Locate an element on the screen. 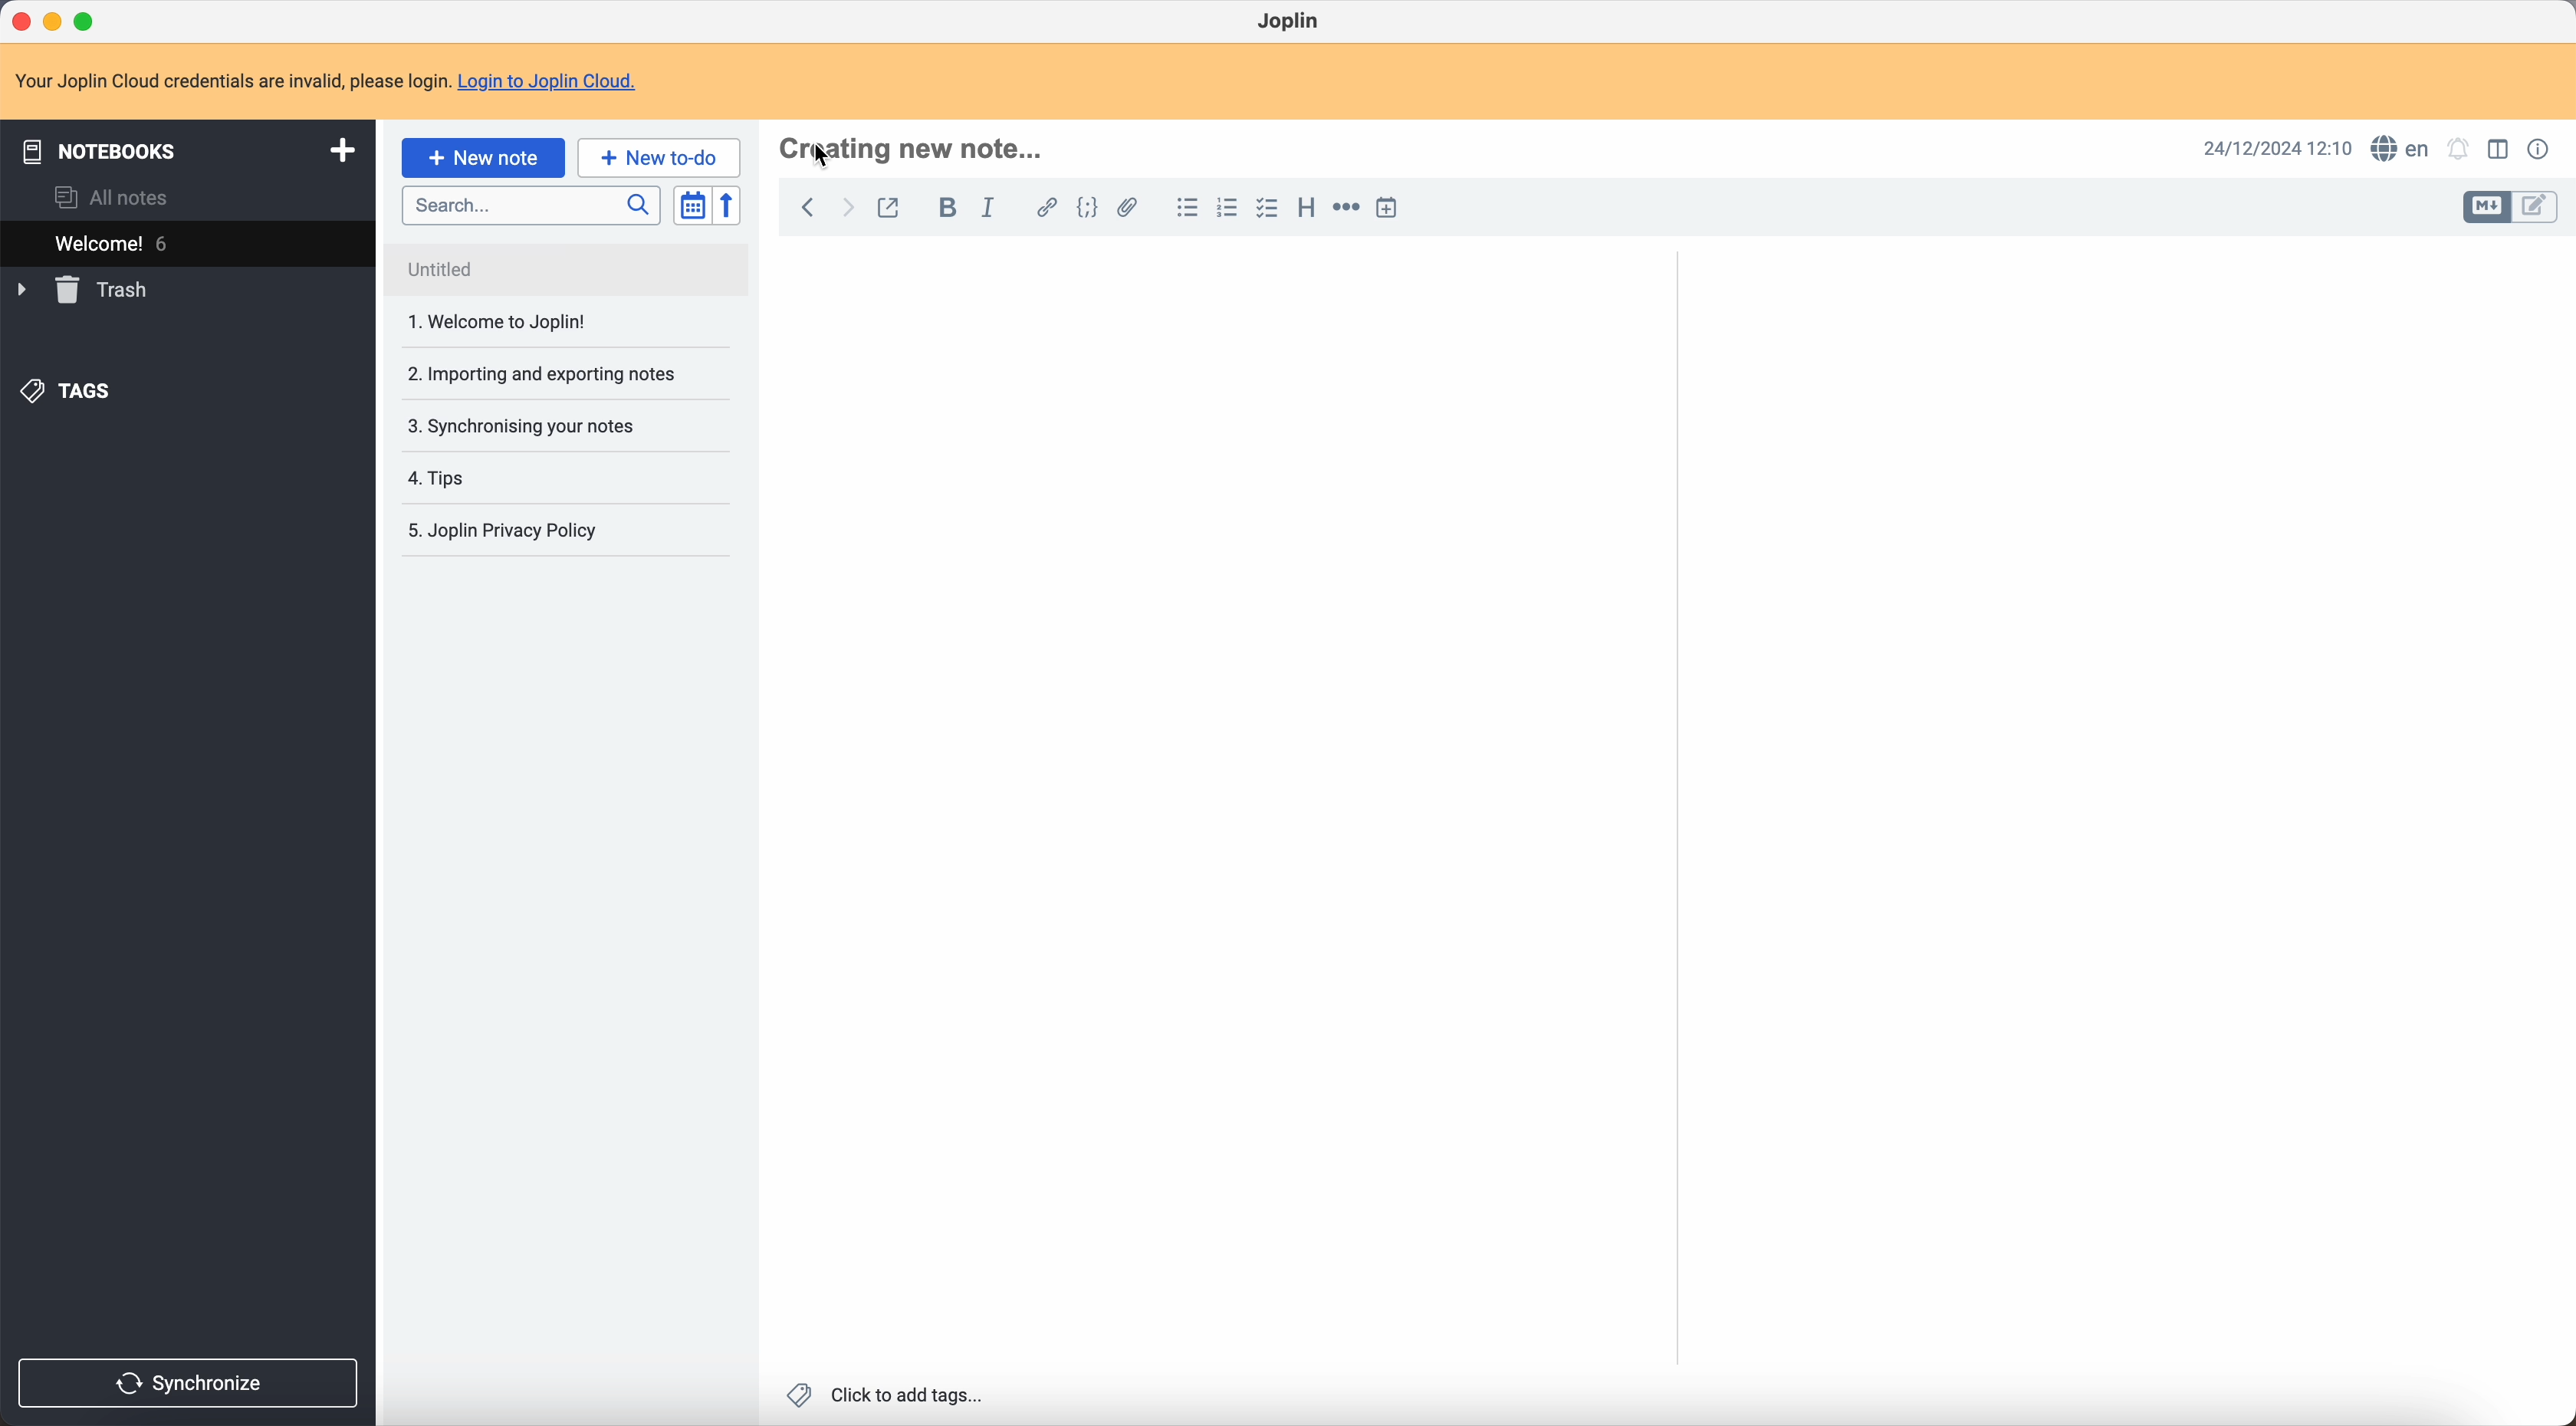 The image size is (2576, 1426). note is located at coordinates (327, 81).